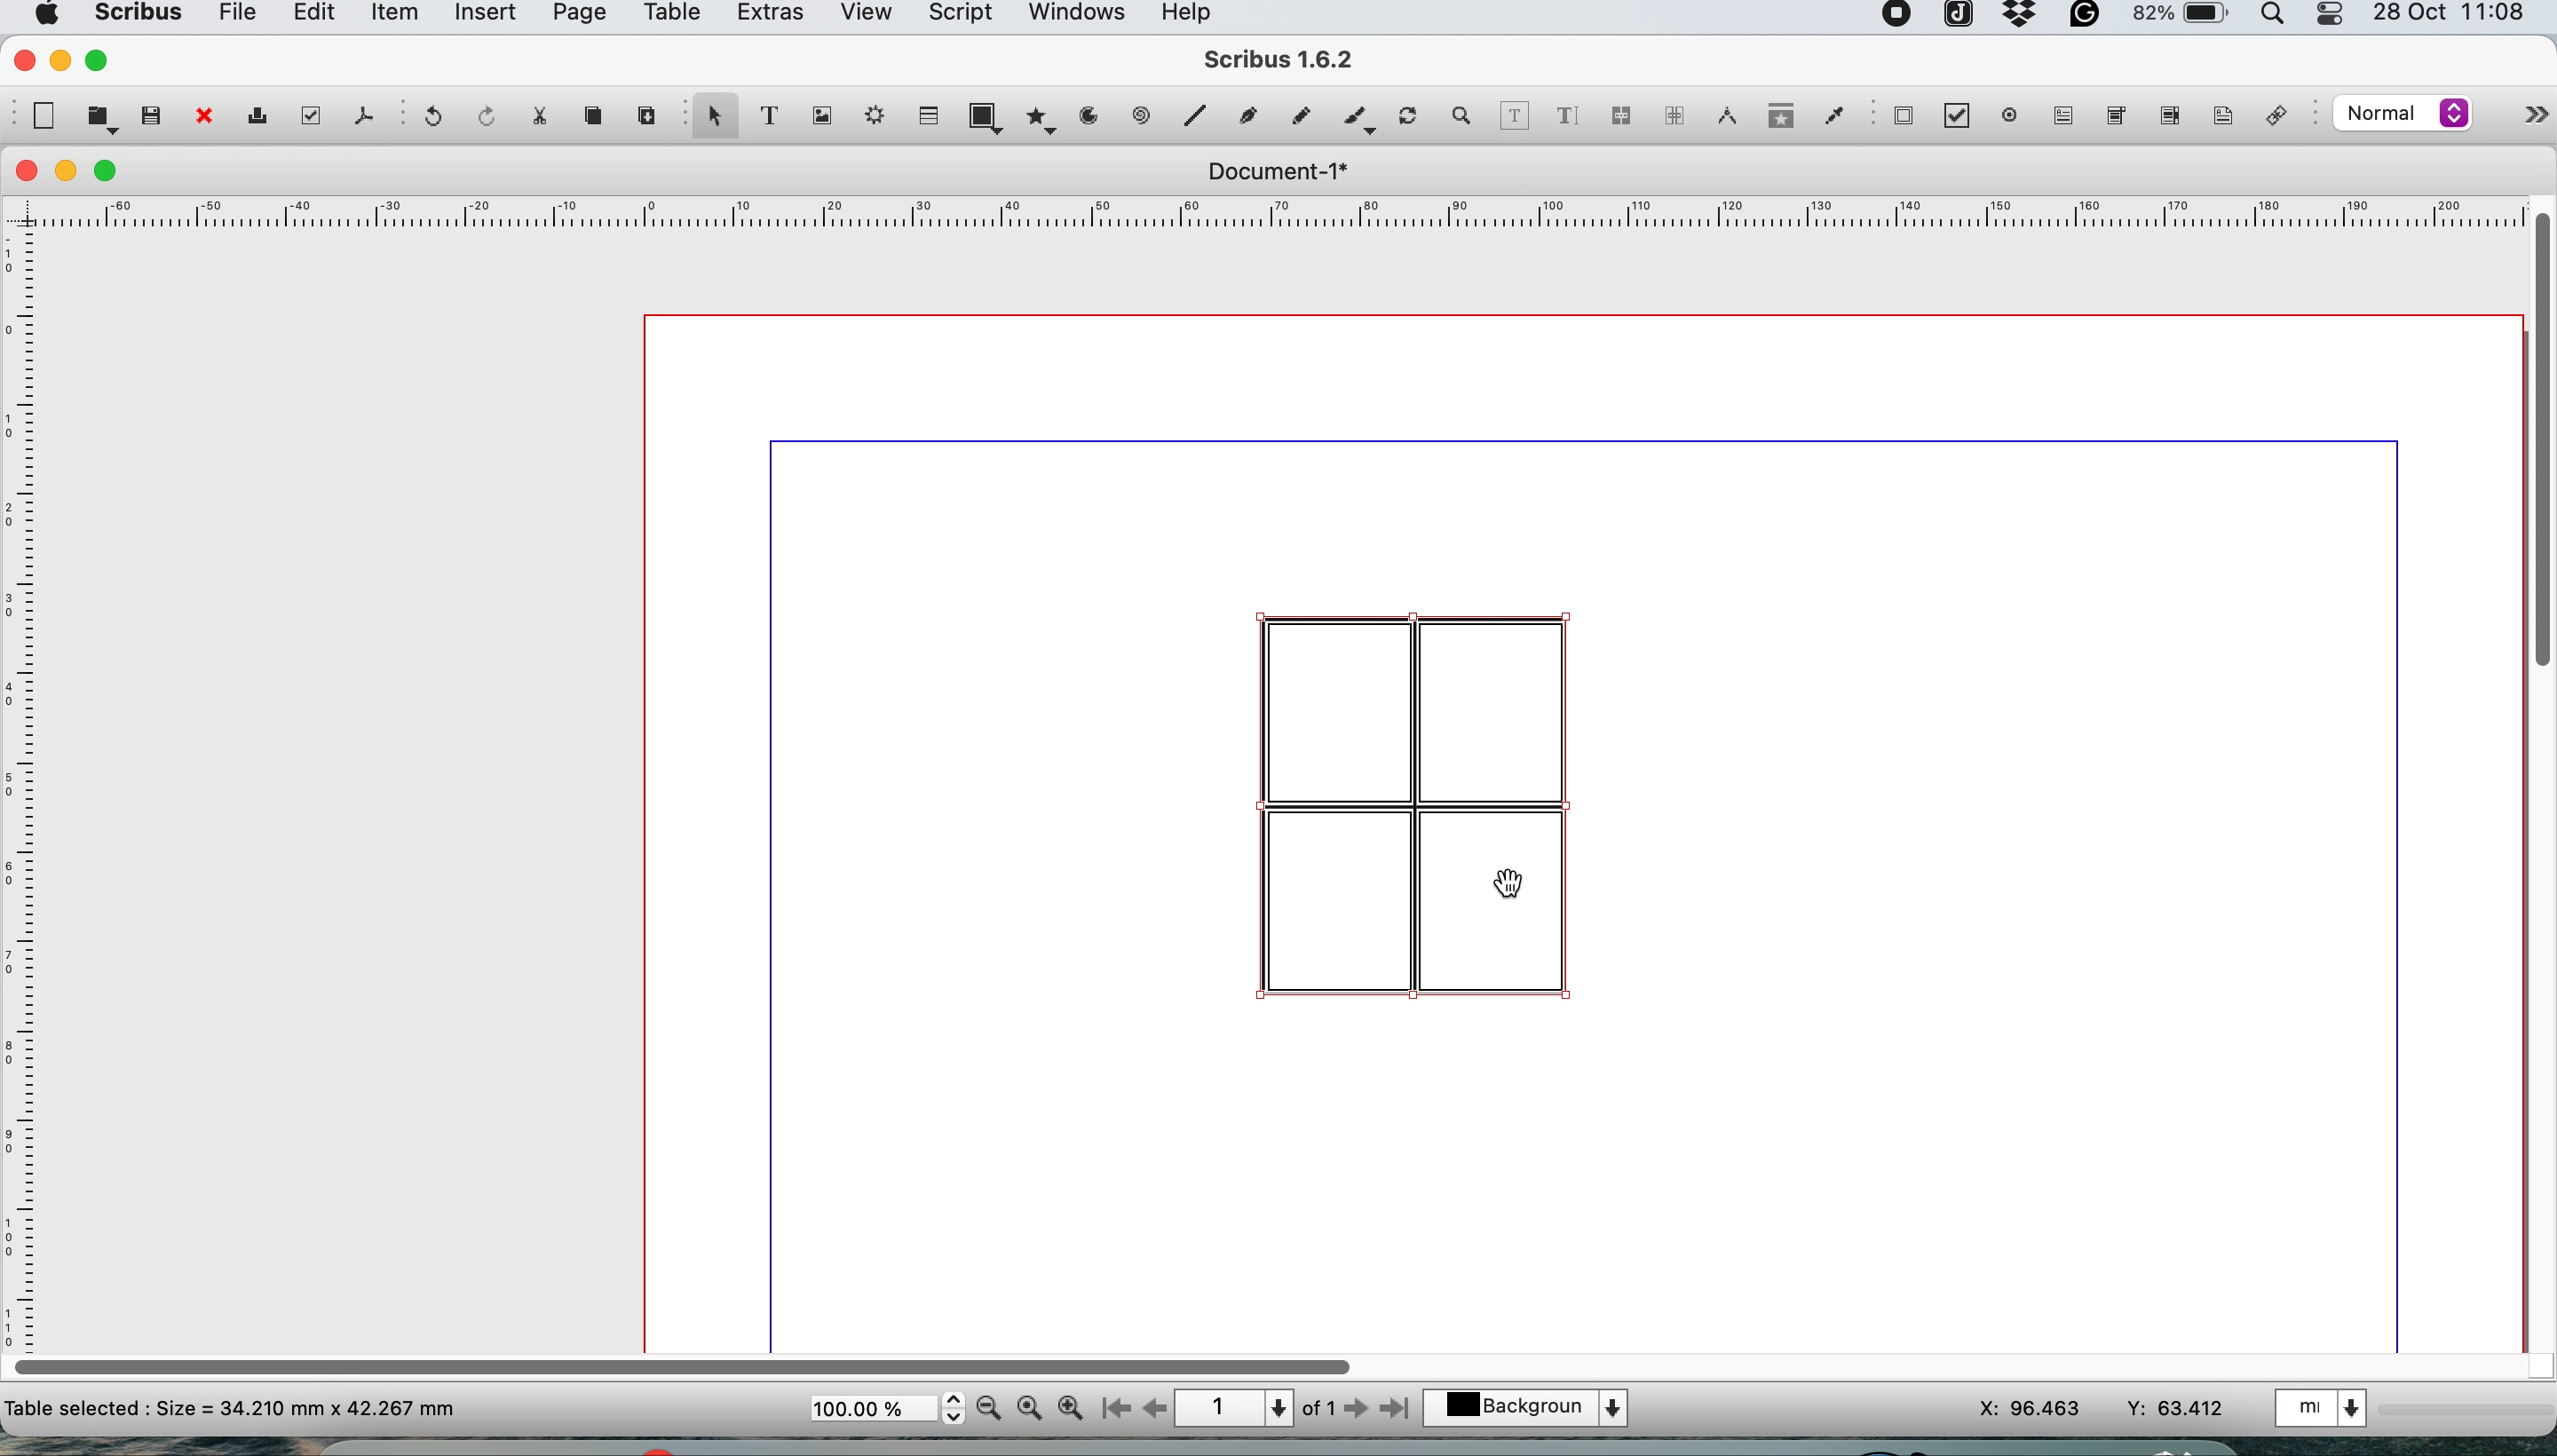  Describe the element at coordinates (2278, 19) in the screenshot. I see `spotlight search` at that location.